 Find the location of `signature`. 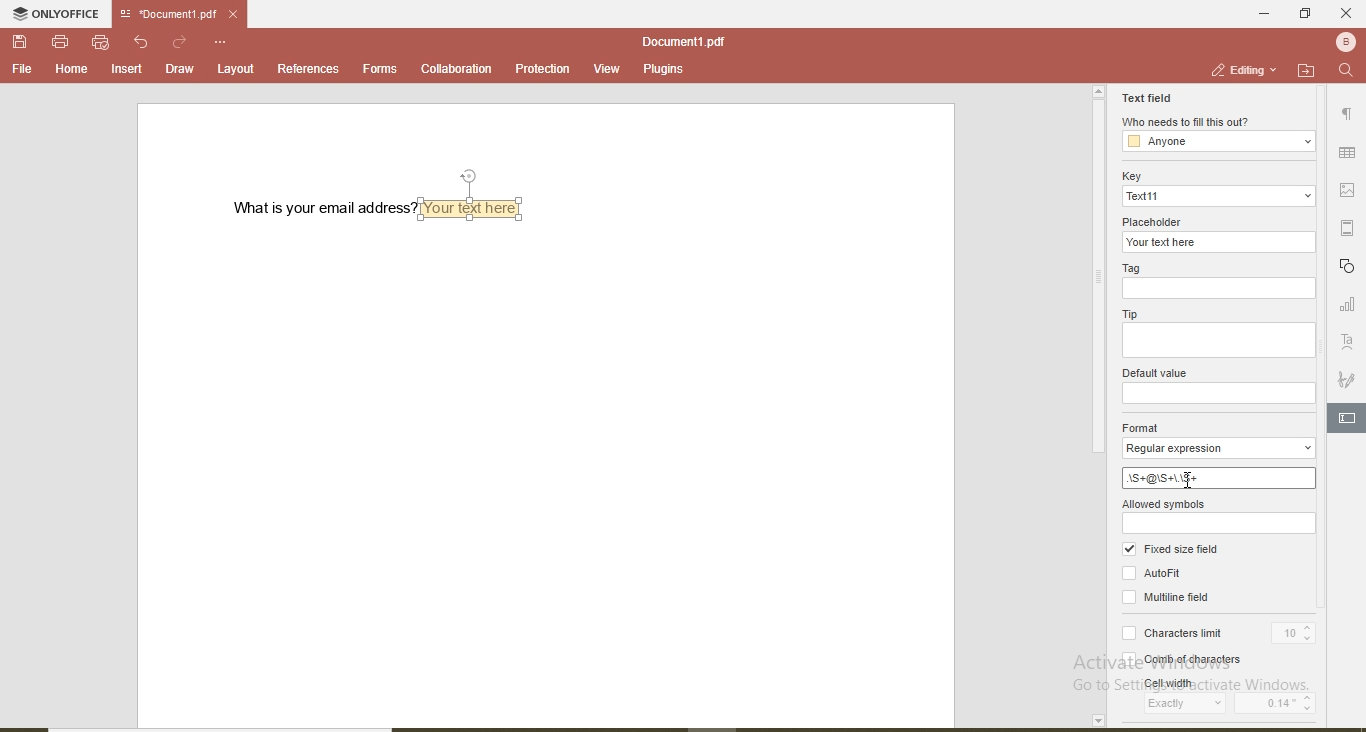

signature is located at coordinates (1347, 381).